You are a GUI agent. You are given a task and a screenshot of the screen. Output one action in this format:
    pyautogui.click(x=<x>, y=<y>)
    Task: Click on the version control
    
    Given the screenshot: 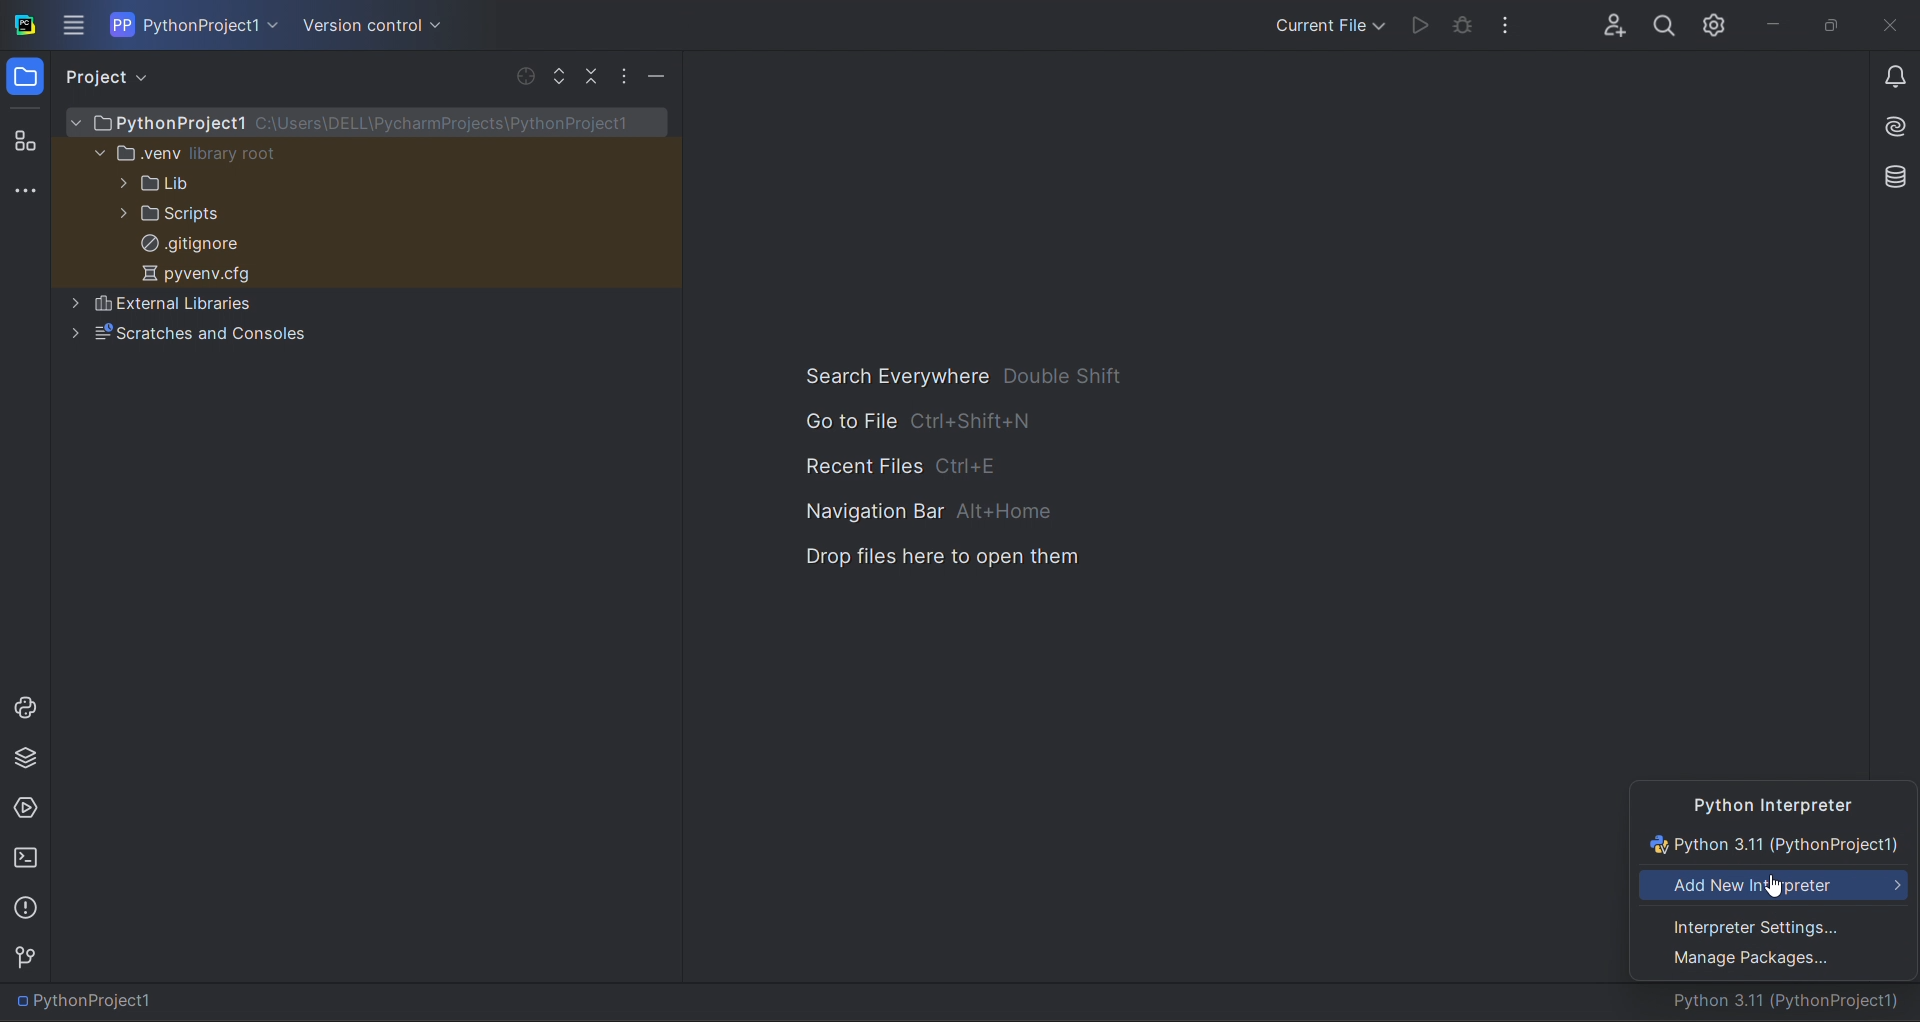 What is the action you would take?
    pyautogui.click(x=28, y=957)
    